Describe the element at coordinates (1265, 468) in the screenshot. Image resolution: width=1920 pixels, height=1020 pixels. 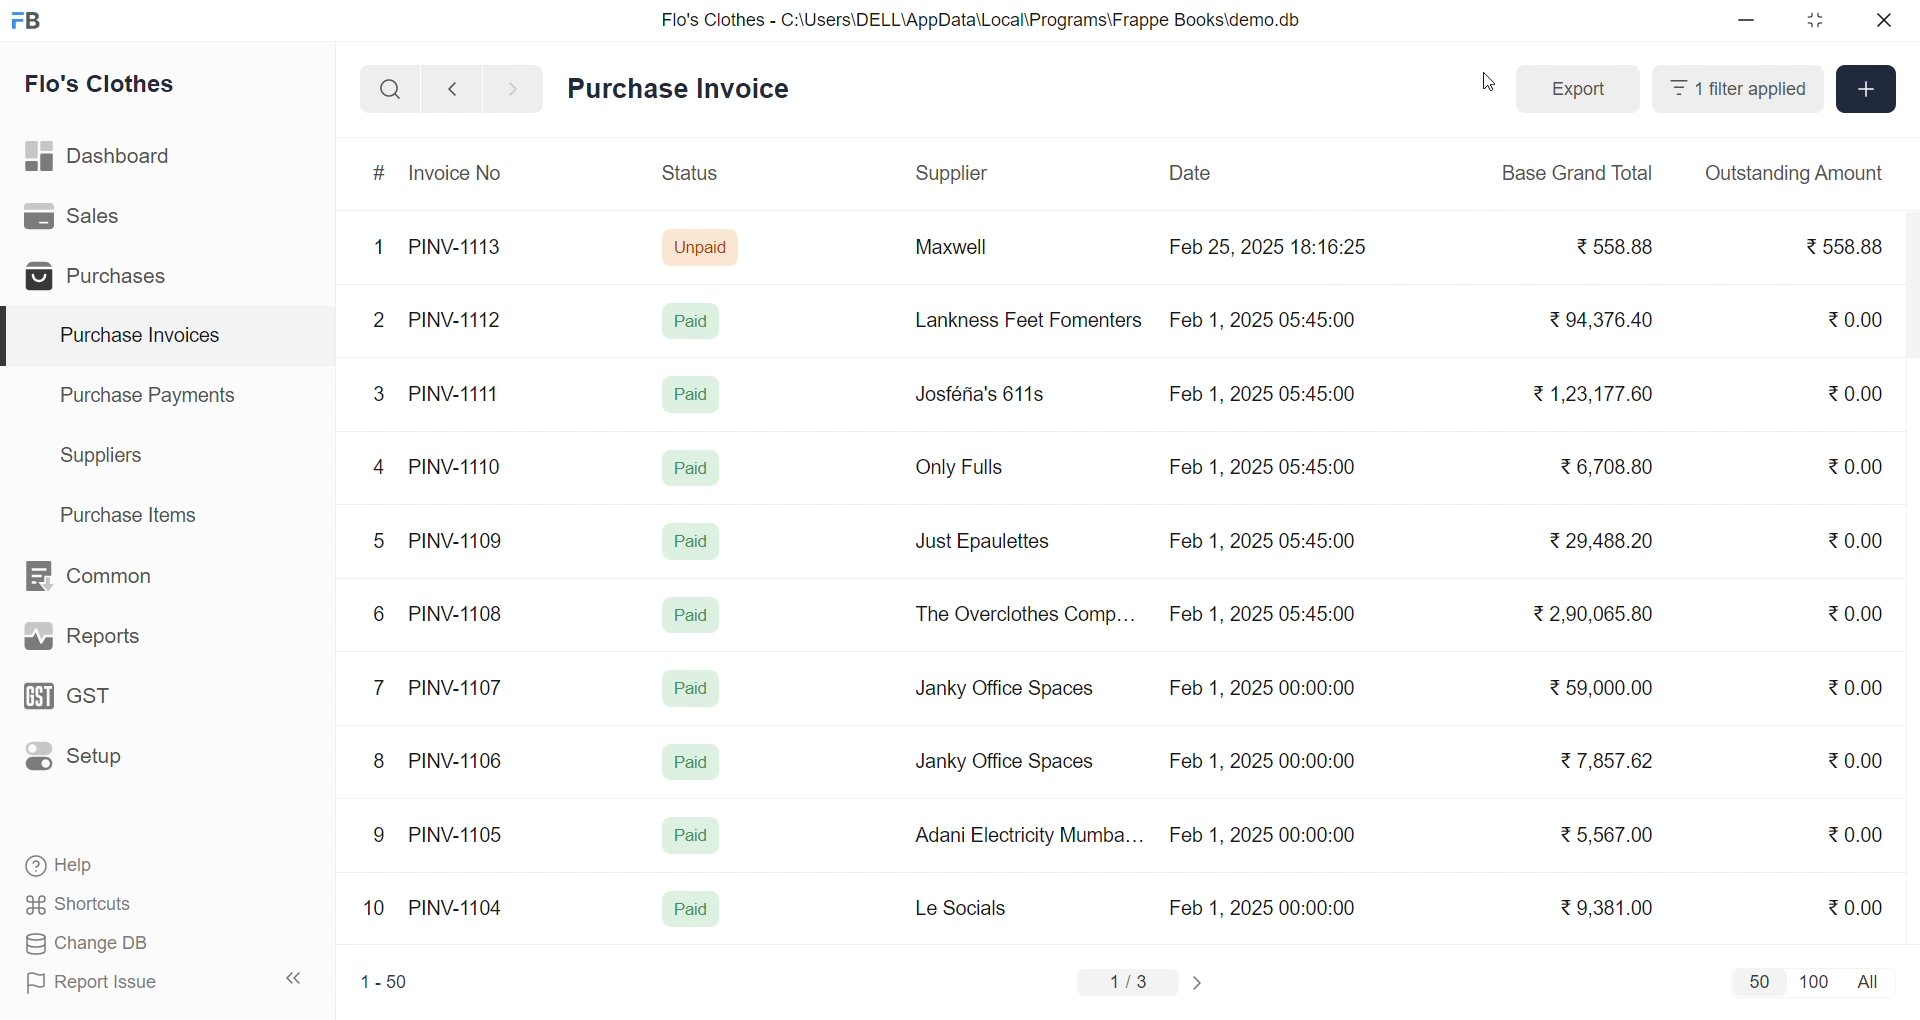
I see `Feb 1, 2025 05:45:00` at that location.